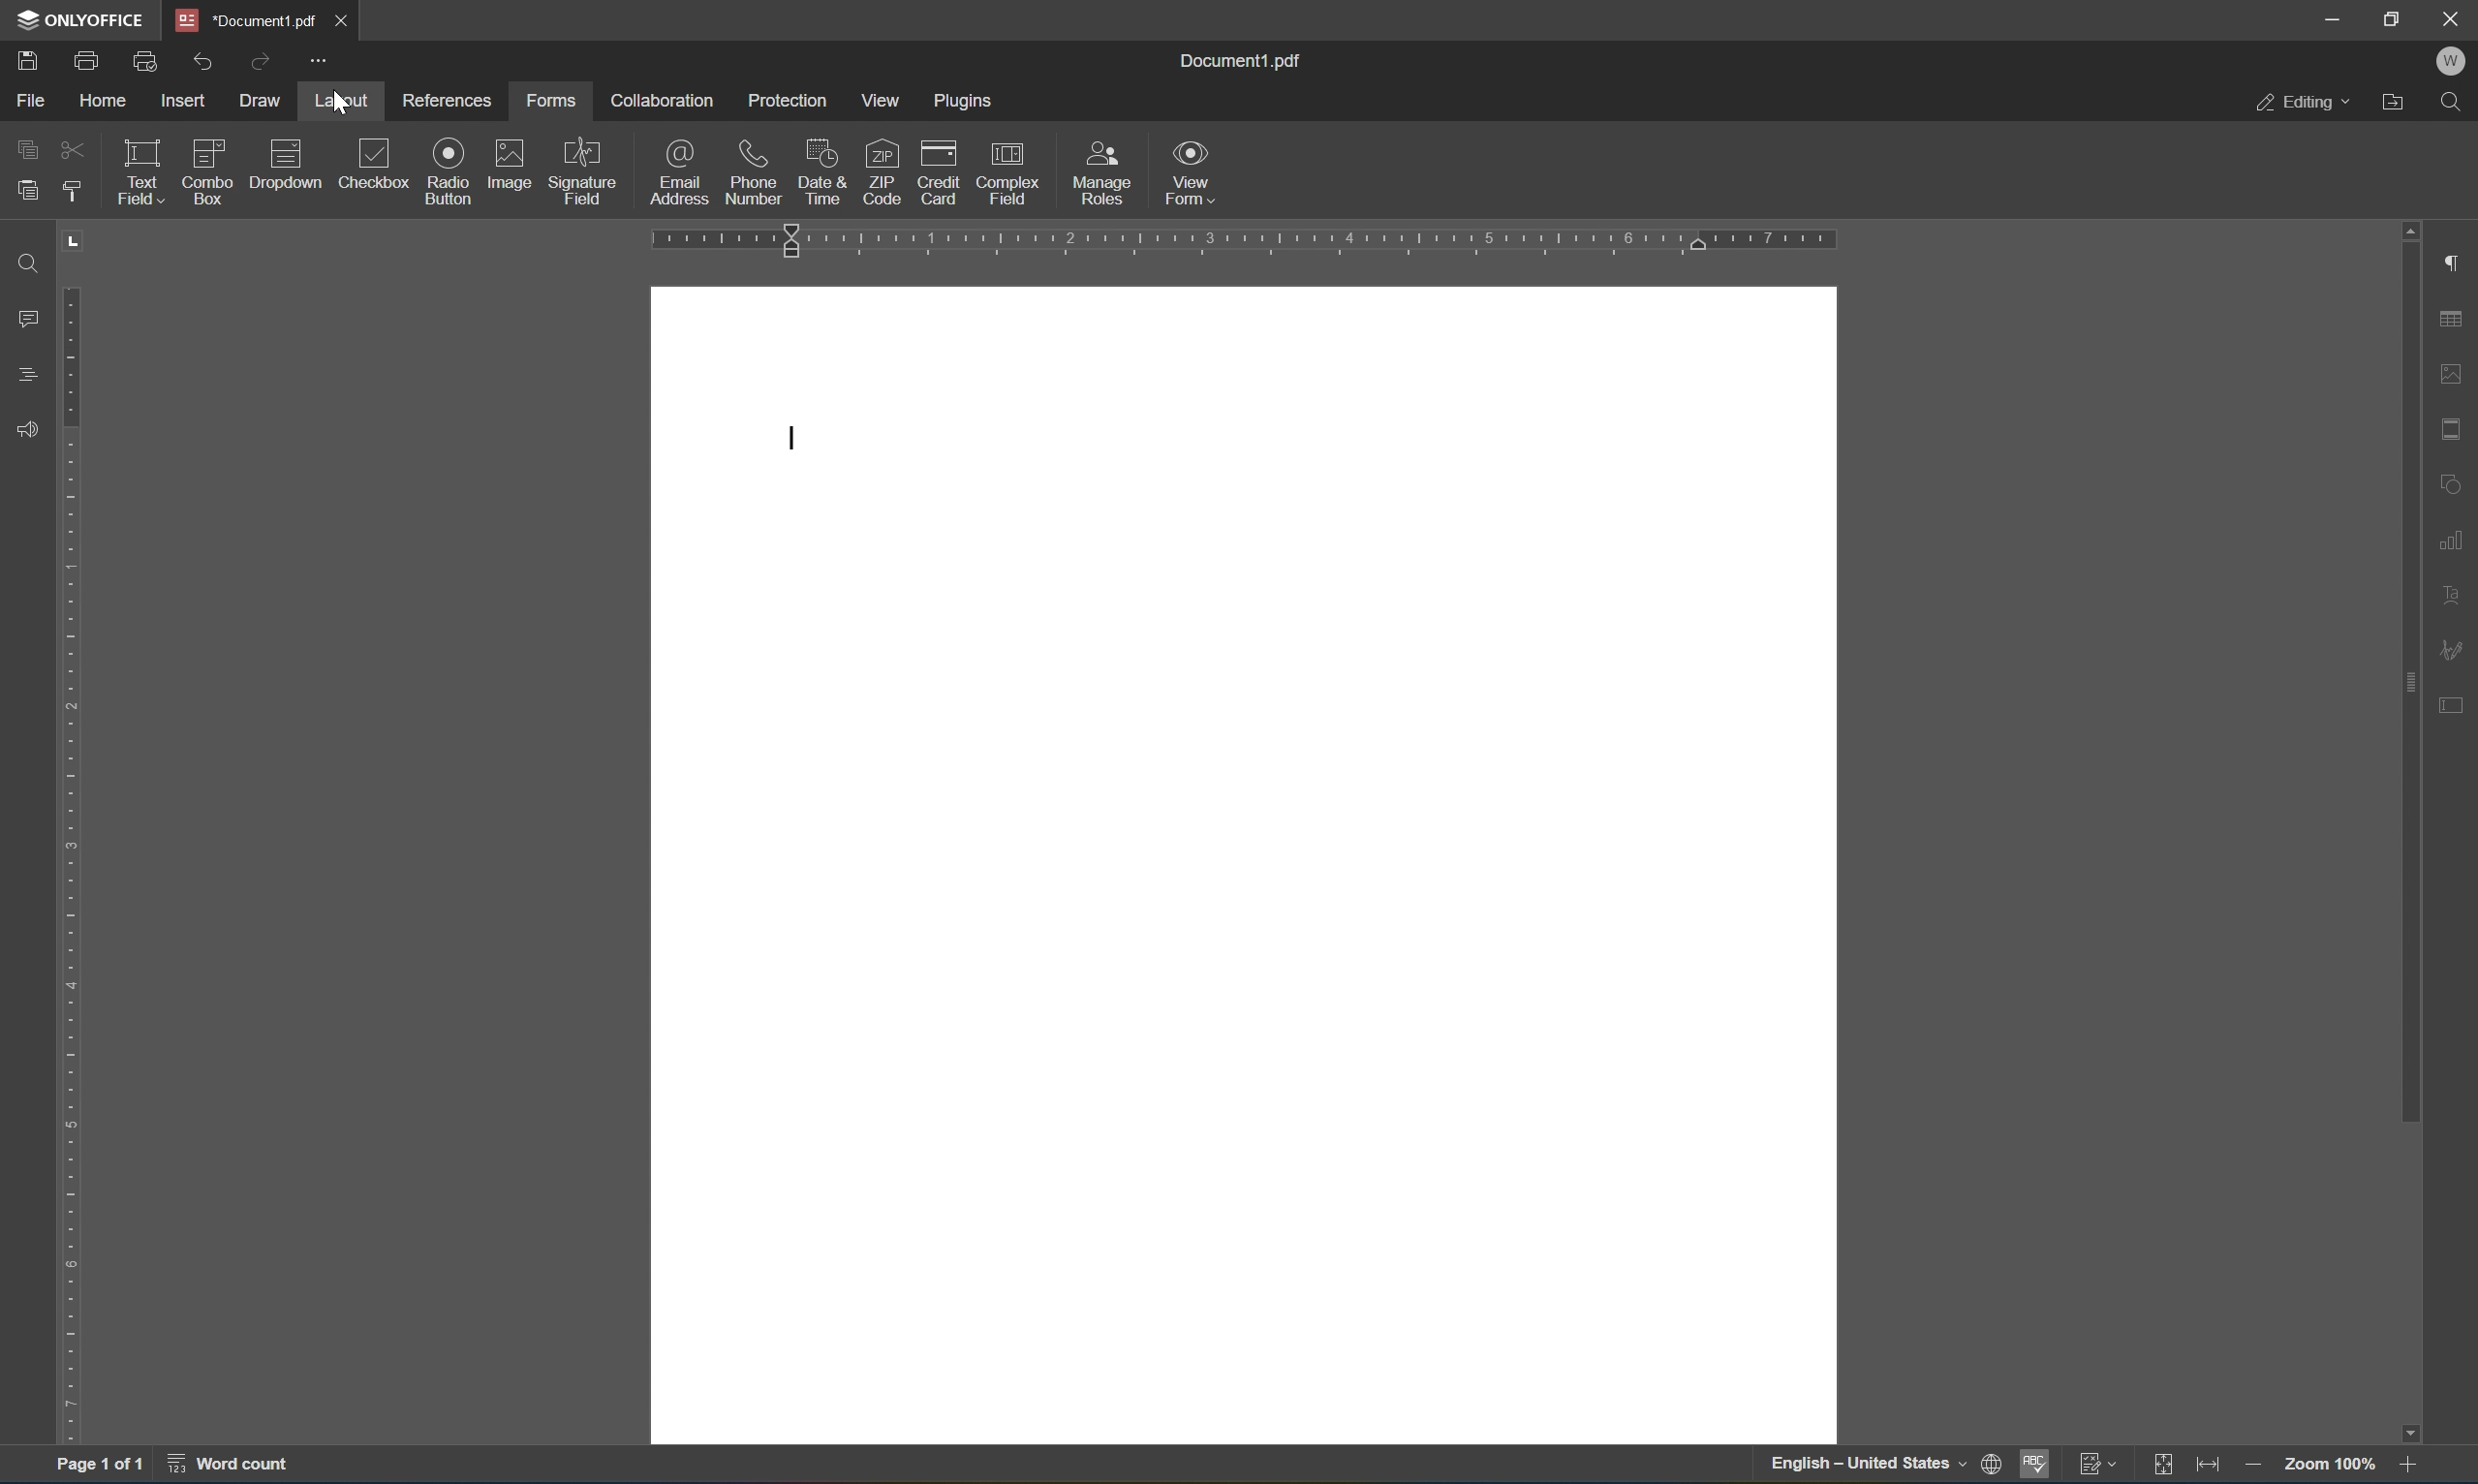 This screenshot has height=1484, width=2478. I want to click on paste, so click(27, 189).